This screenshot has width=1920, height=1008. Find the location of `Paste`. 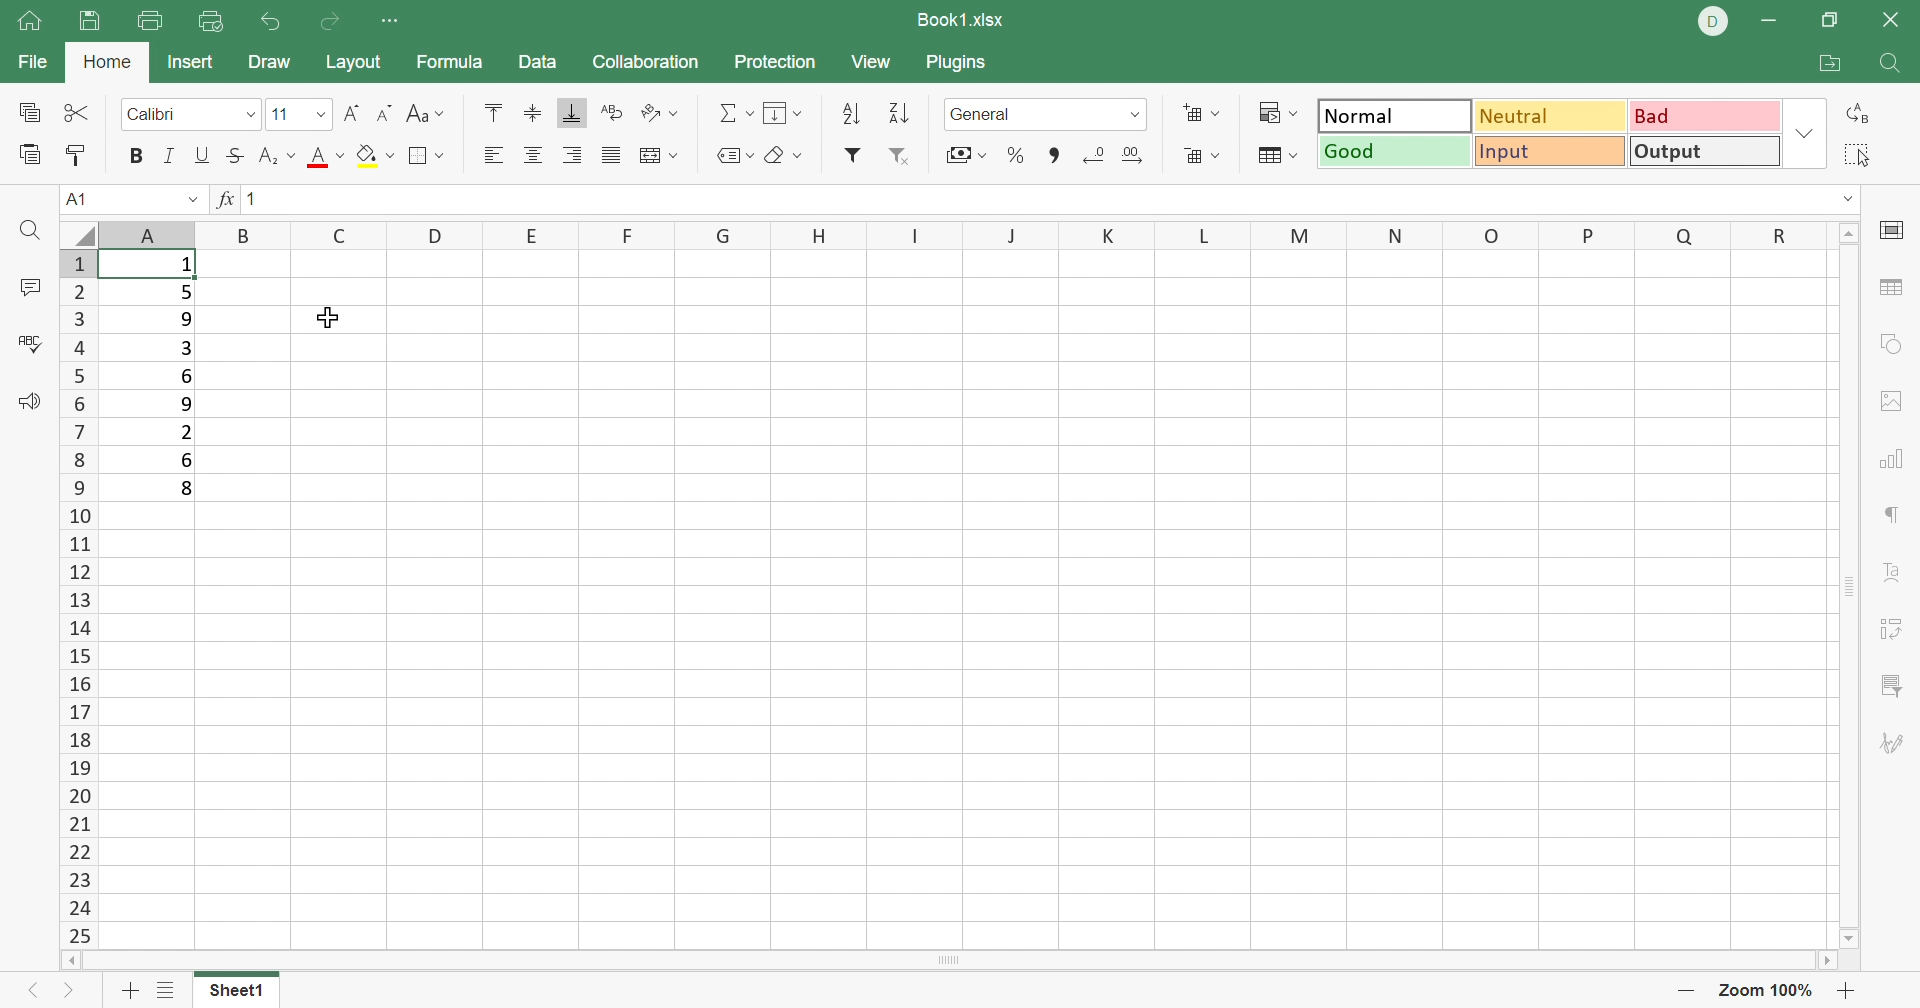

Paste is located at coordinates (29, 153).